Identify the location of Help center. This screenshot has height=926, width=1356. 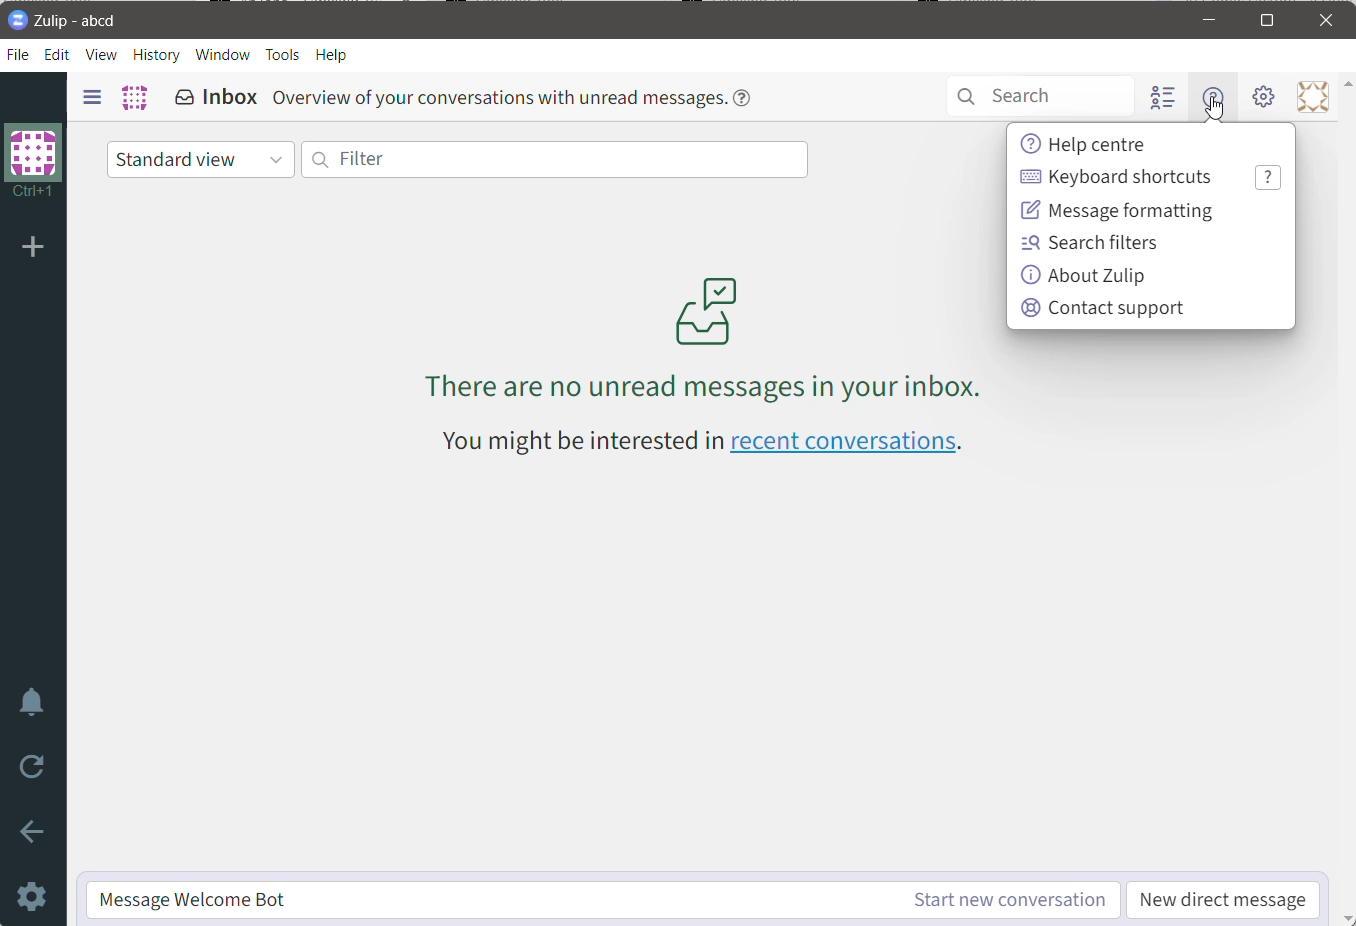
(1089, 144).